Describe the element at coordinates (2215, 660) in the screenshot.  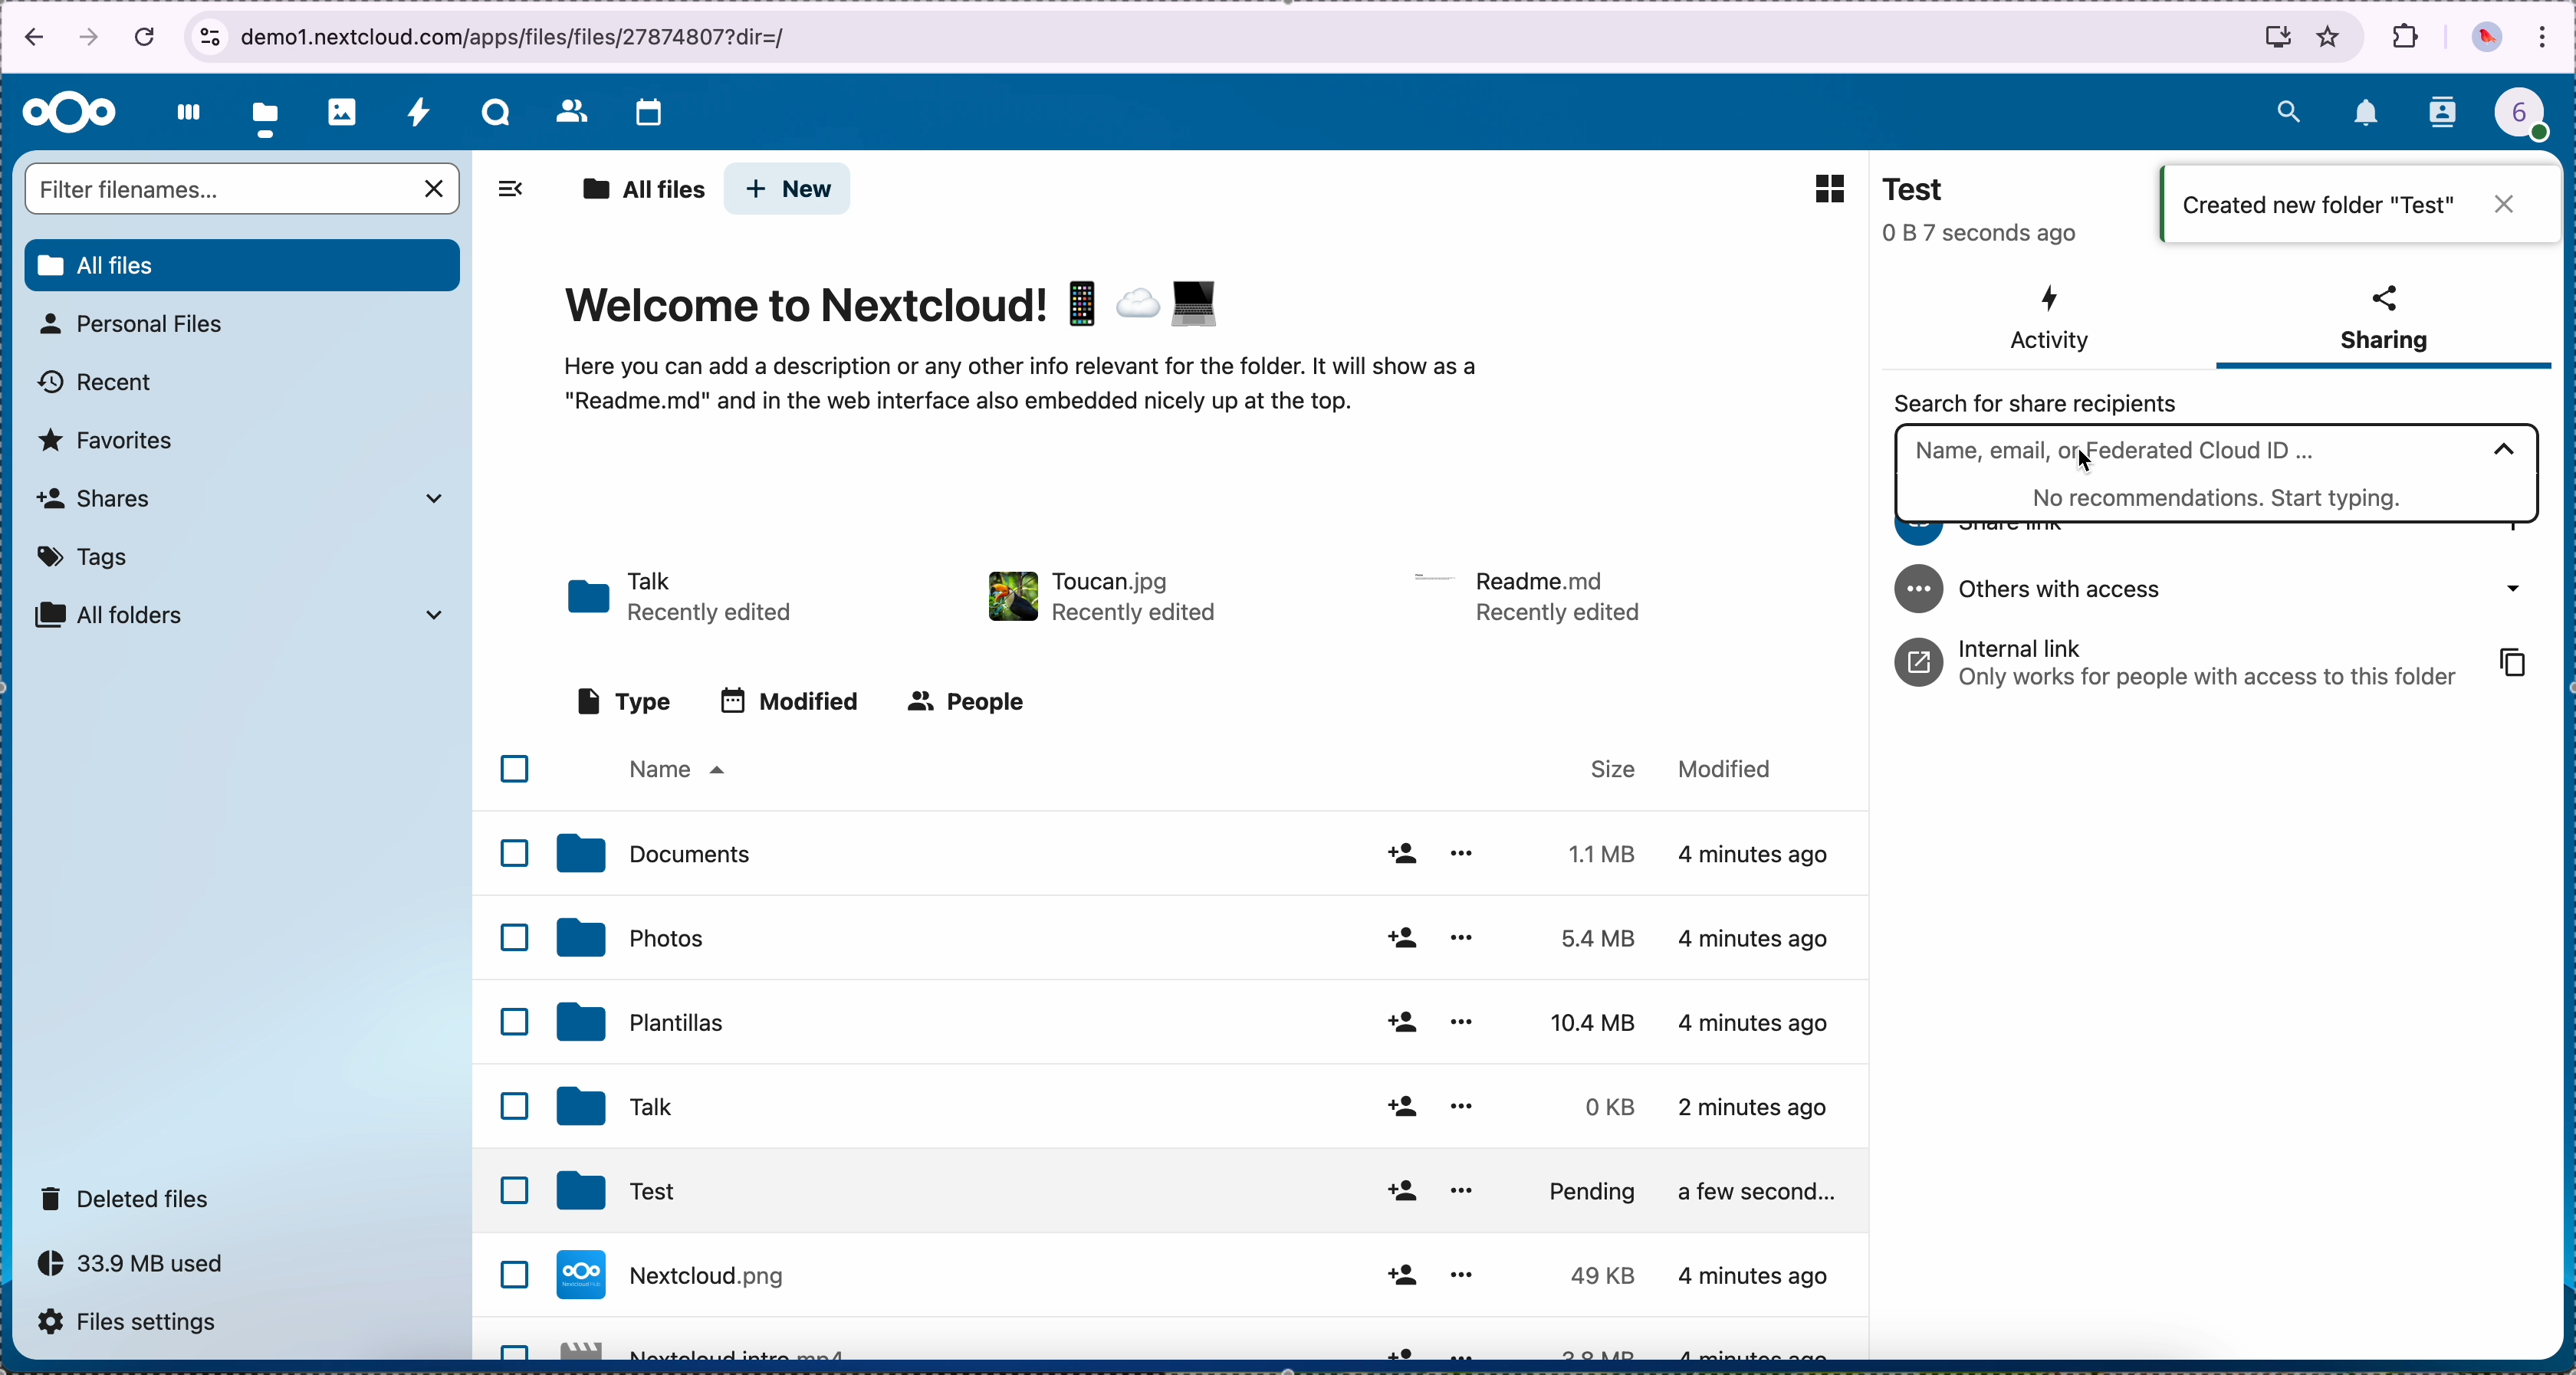
I see `internal link` at that location.